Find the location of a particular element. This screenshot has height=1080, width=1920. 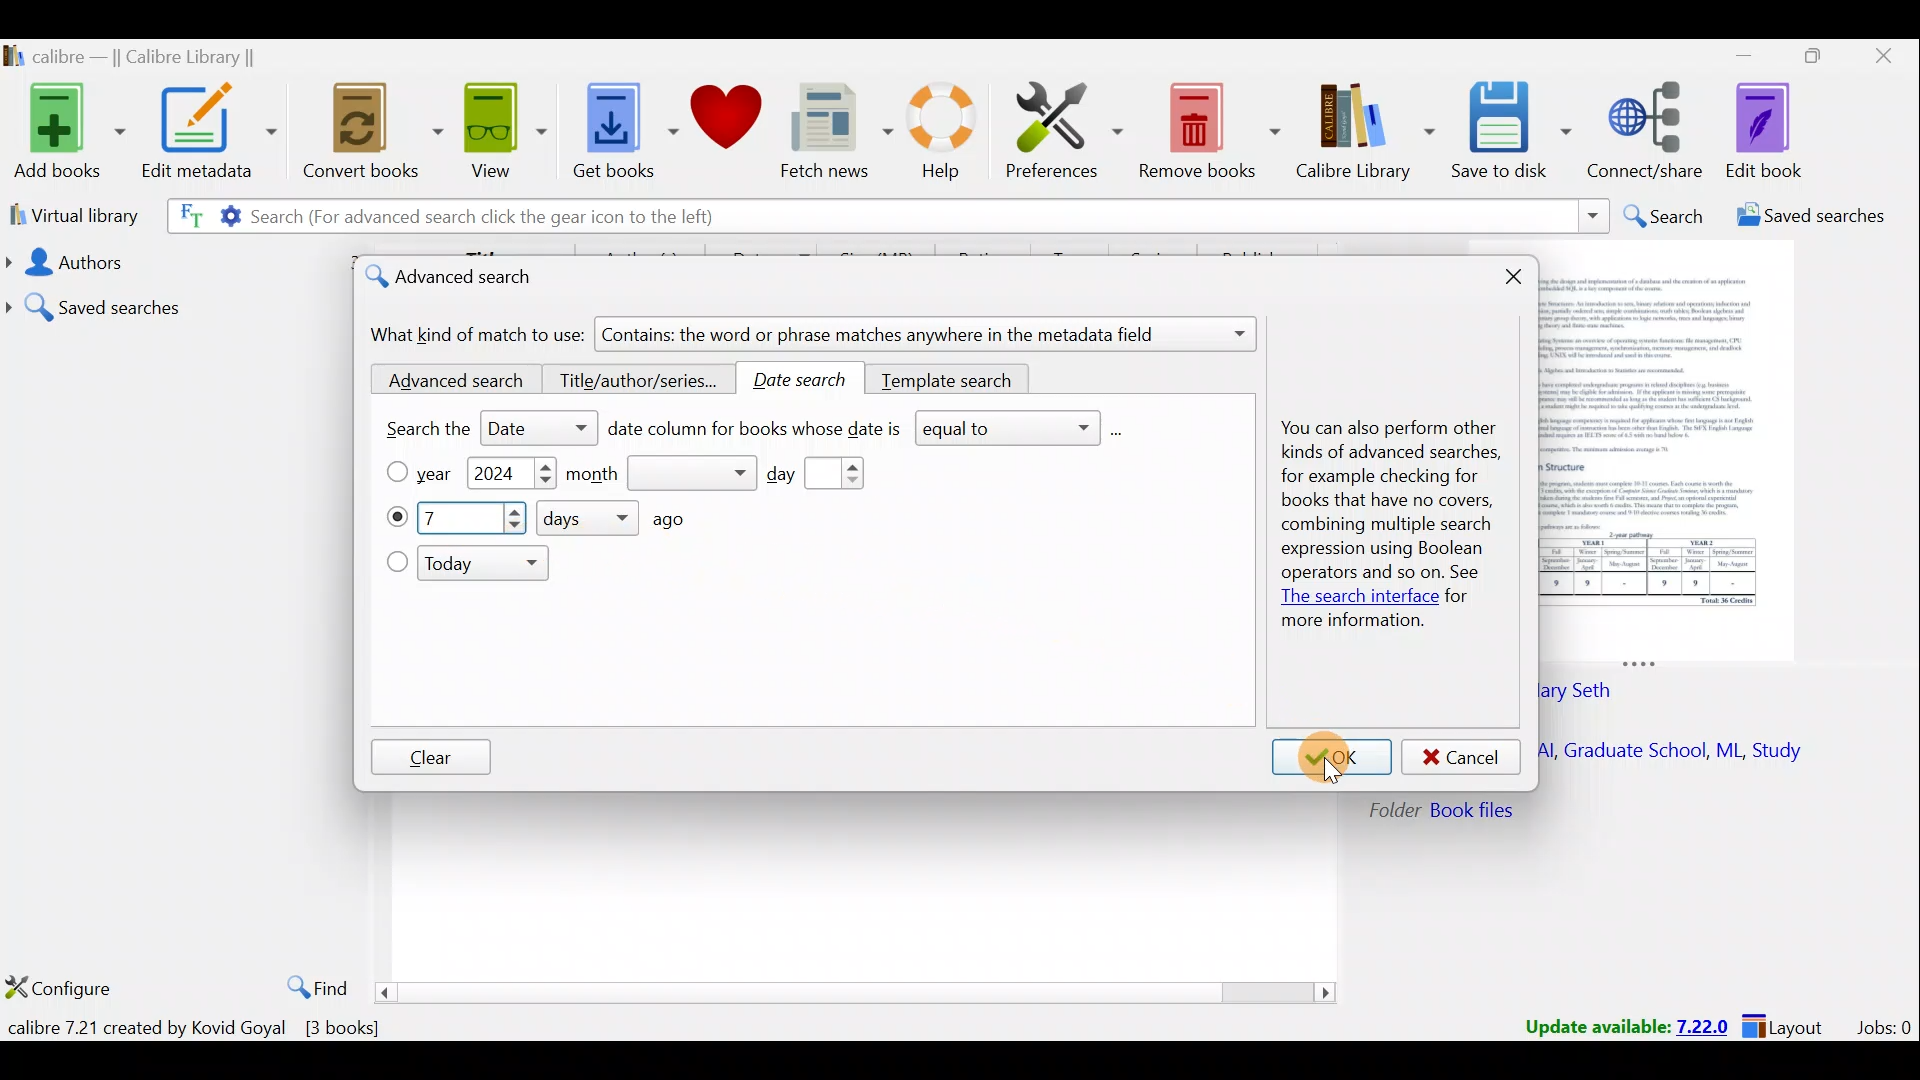

Decrease is located at coordinates (545, 484).